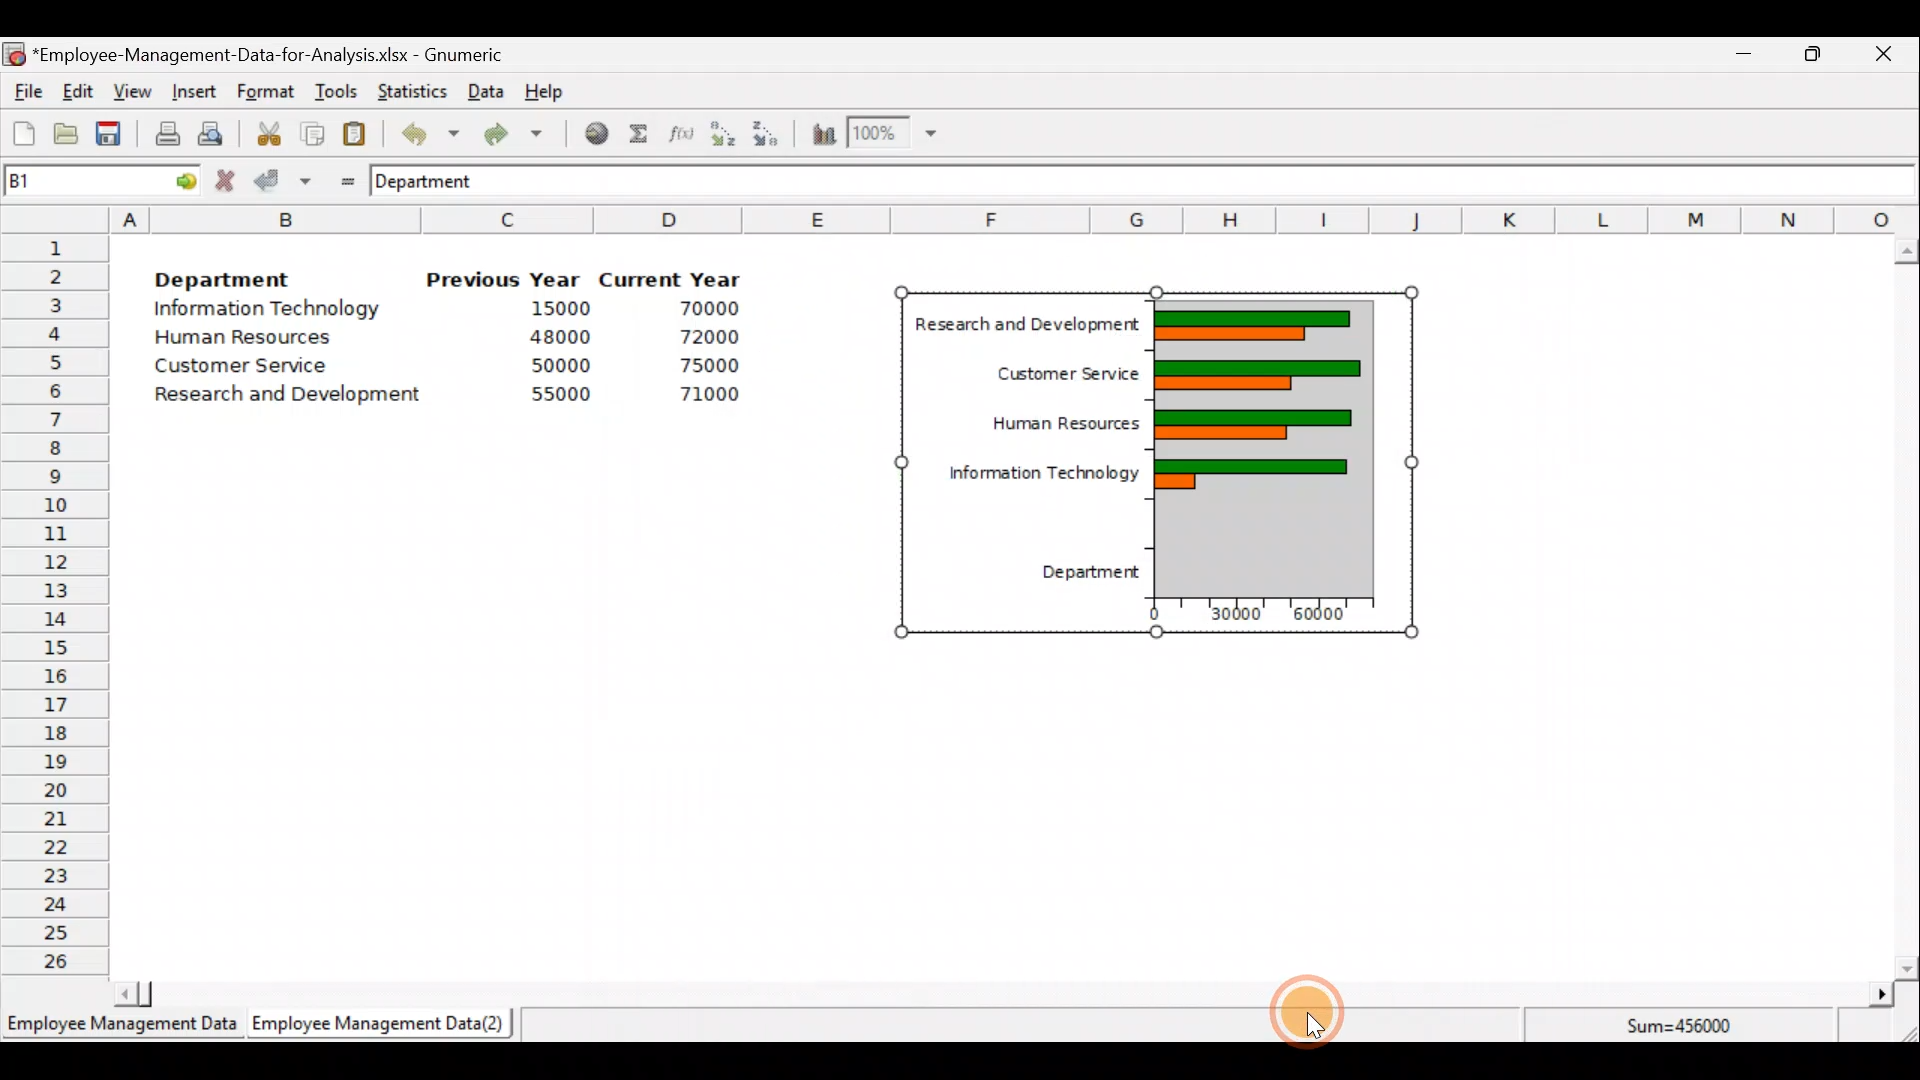 The image size is (1920, 1080). What do you see at coordinates (1022, 220) in the screenshot?
I see `Columns` at bounding box center [1022, 220].